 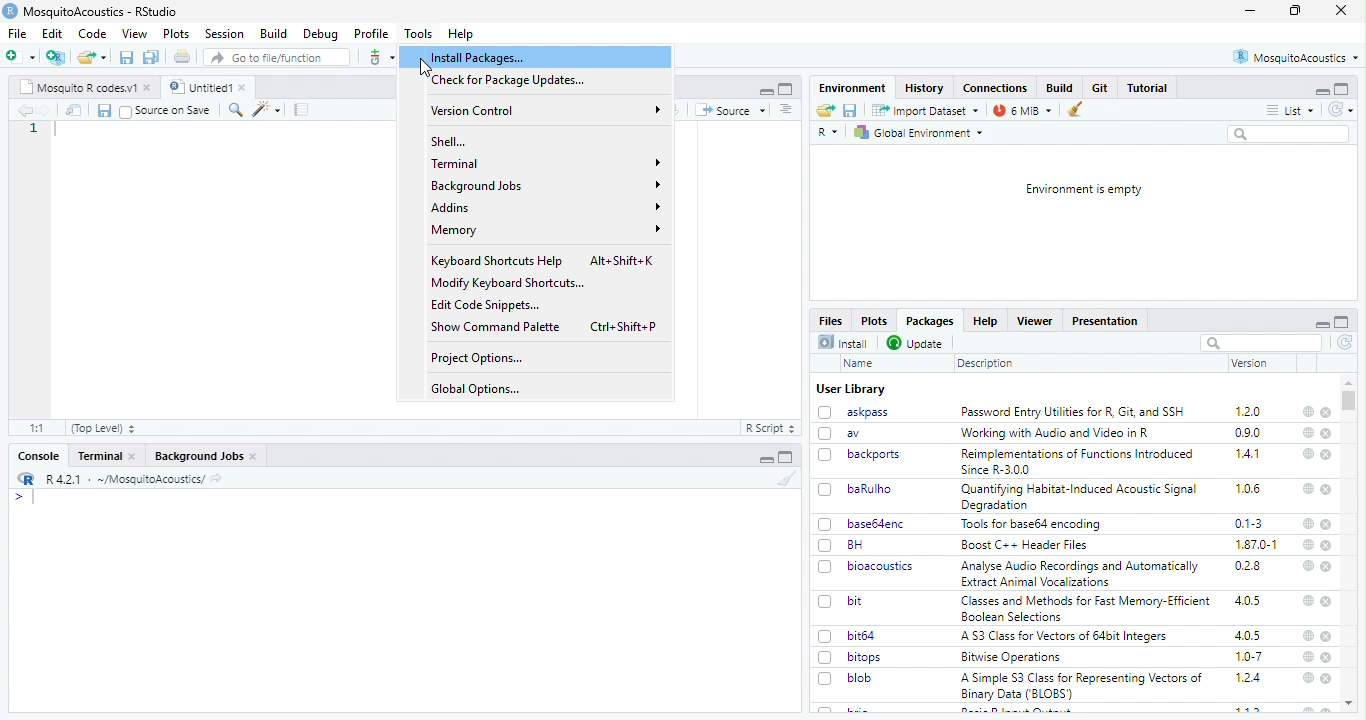 I want to click on ‘Working with Audio and Video in R, so click(x=1059, y=433).